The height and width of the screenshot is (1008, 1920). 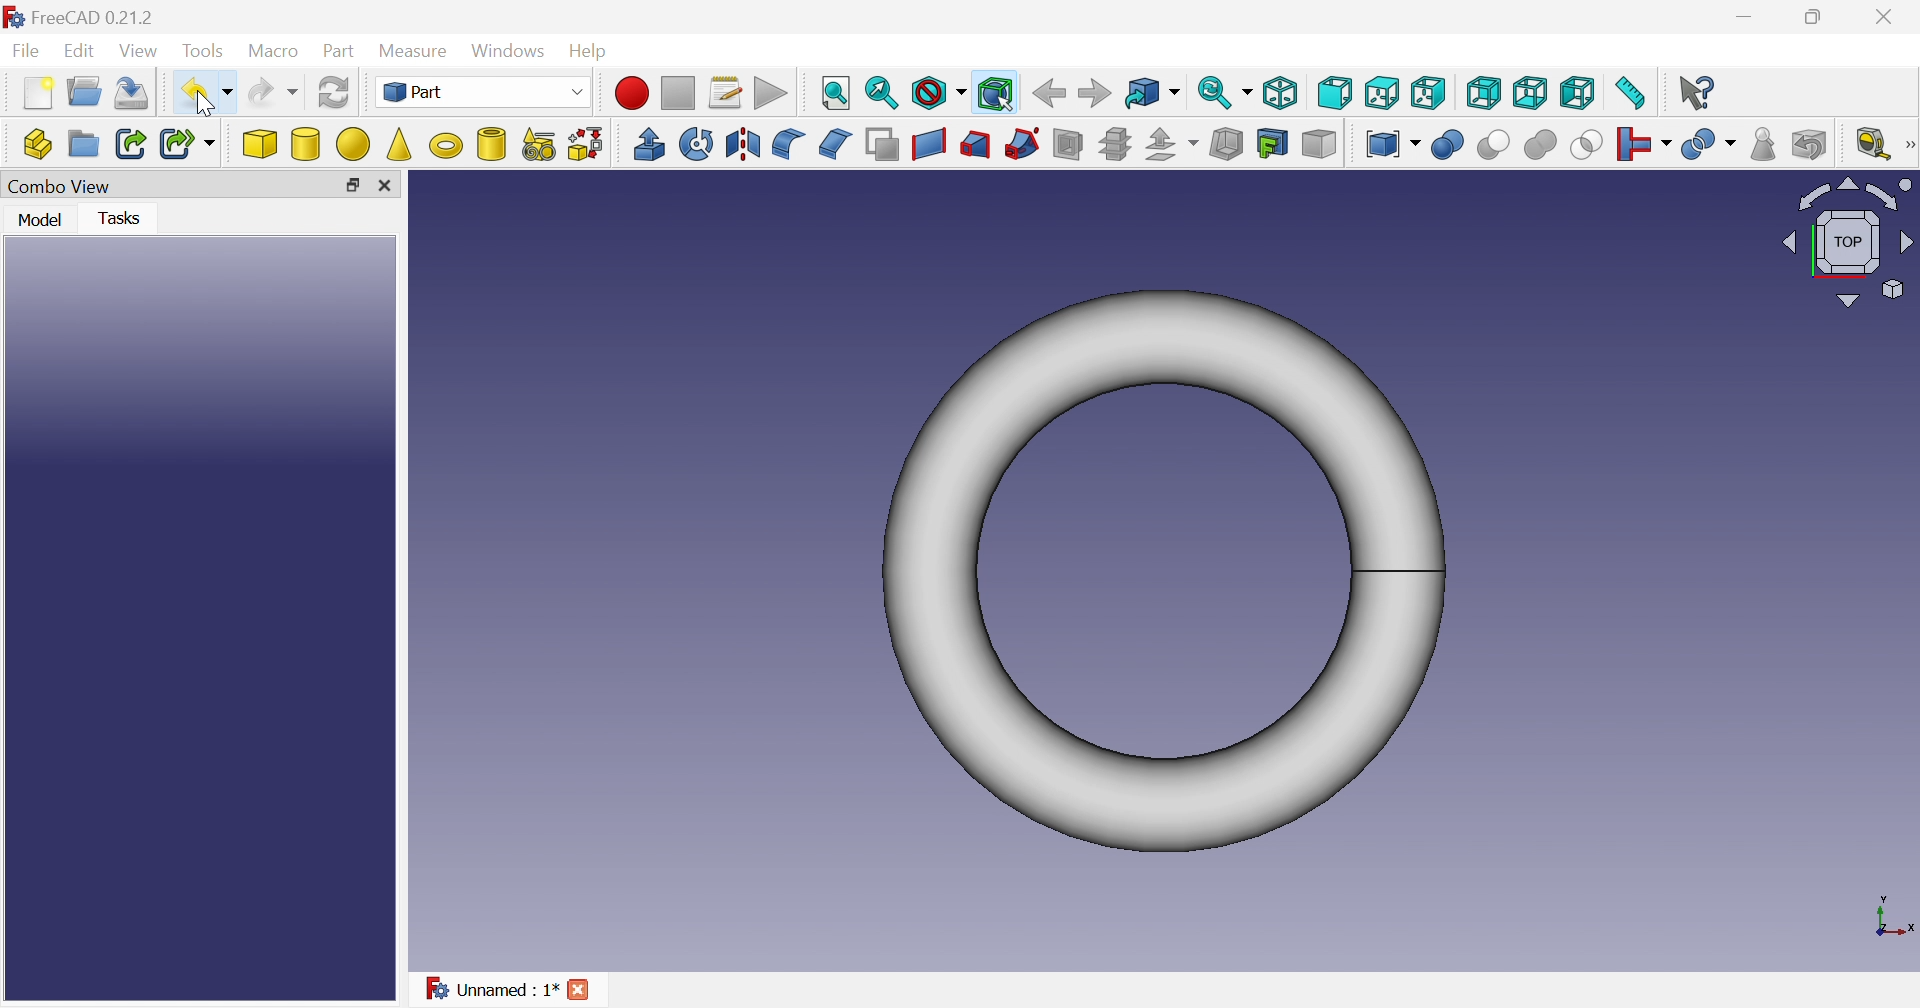 What do you see at coordinates (138, 52) in the screenshot?
I see `View` at bounding box center [138, 52].